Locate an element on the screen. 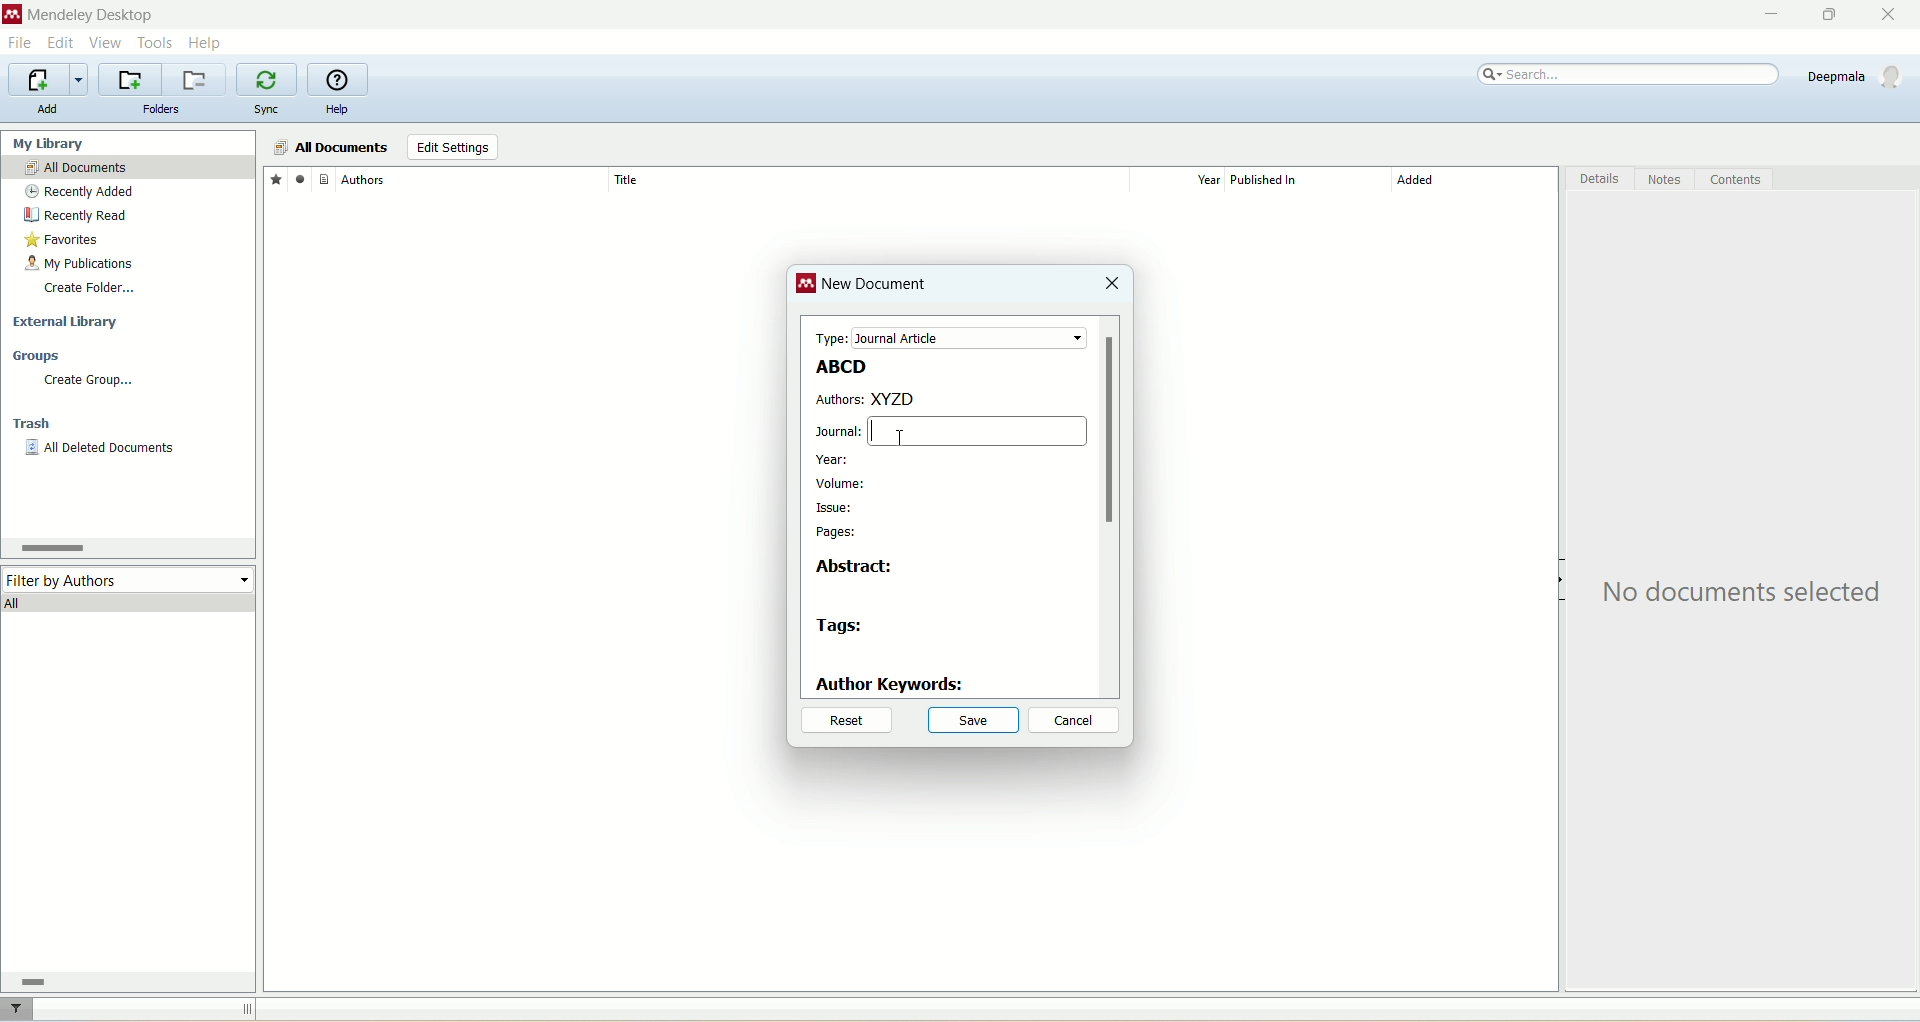  favorites is located at coordinates (275, 178).